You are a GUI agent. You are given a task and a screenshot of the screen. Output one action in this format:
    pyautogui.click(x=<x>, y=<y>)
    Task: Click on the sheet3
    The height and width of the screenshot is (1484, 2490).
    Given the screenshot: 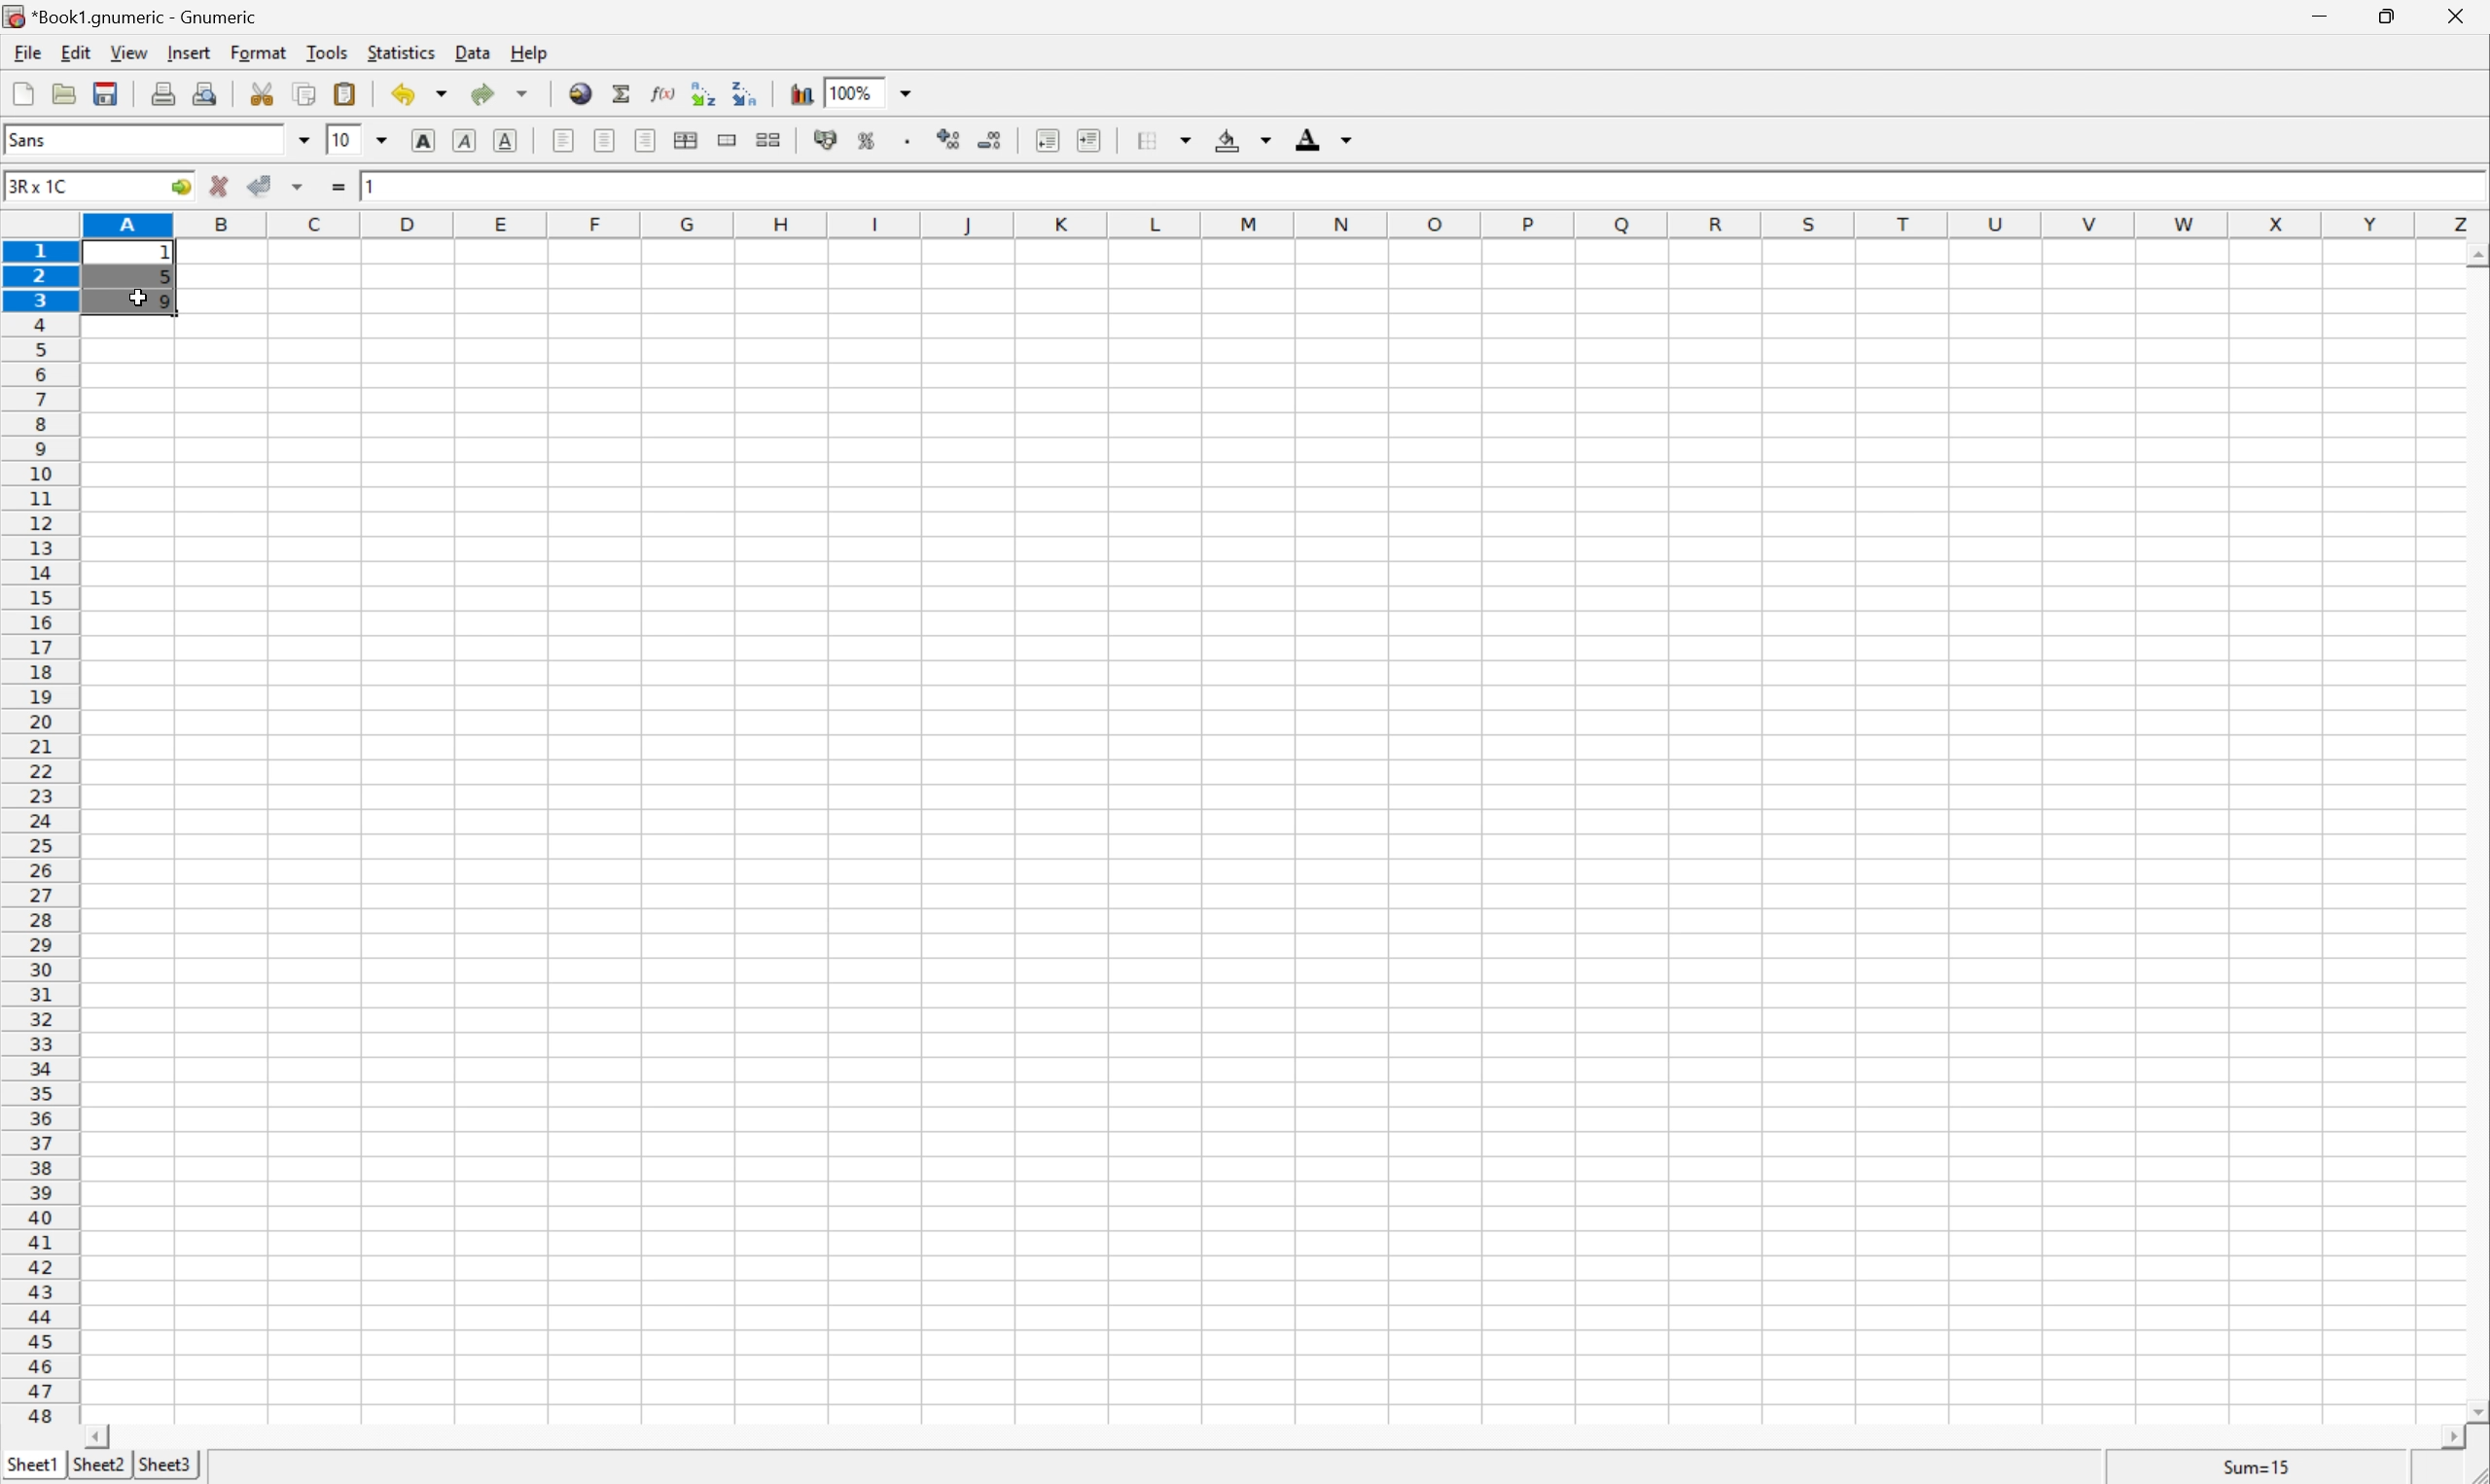 What is the action you would take?
    pyautogui.click(x=164, y=1466)
    